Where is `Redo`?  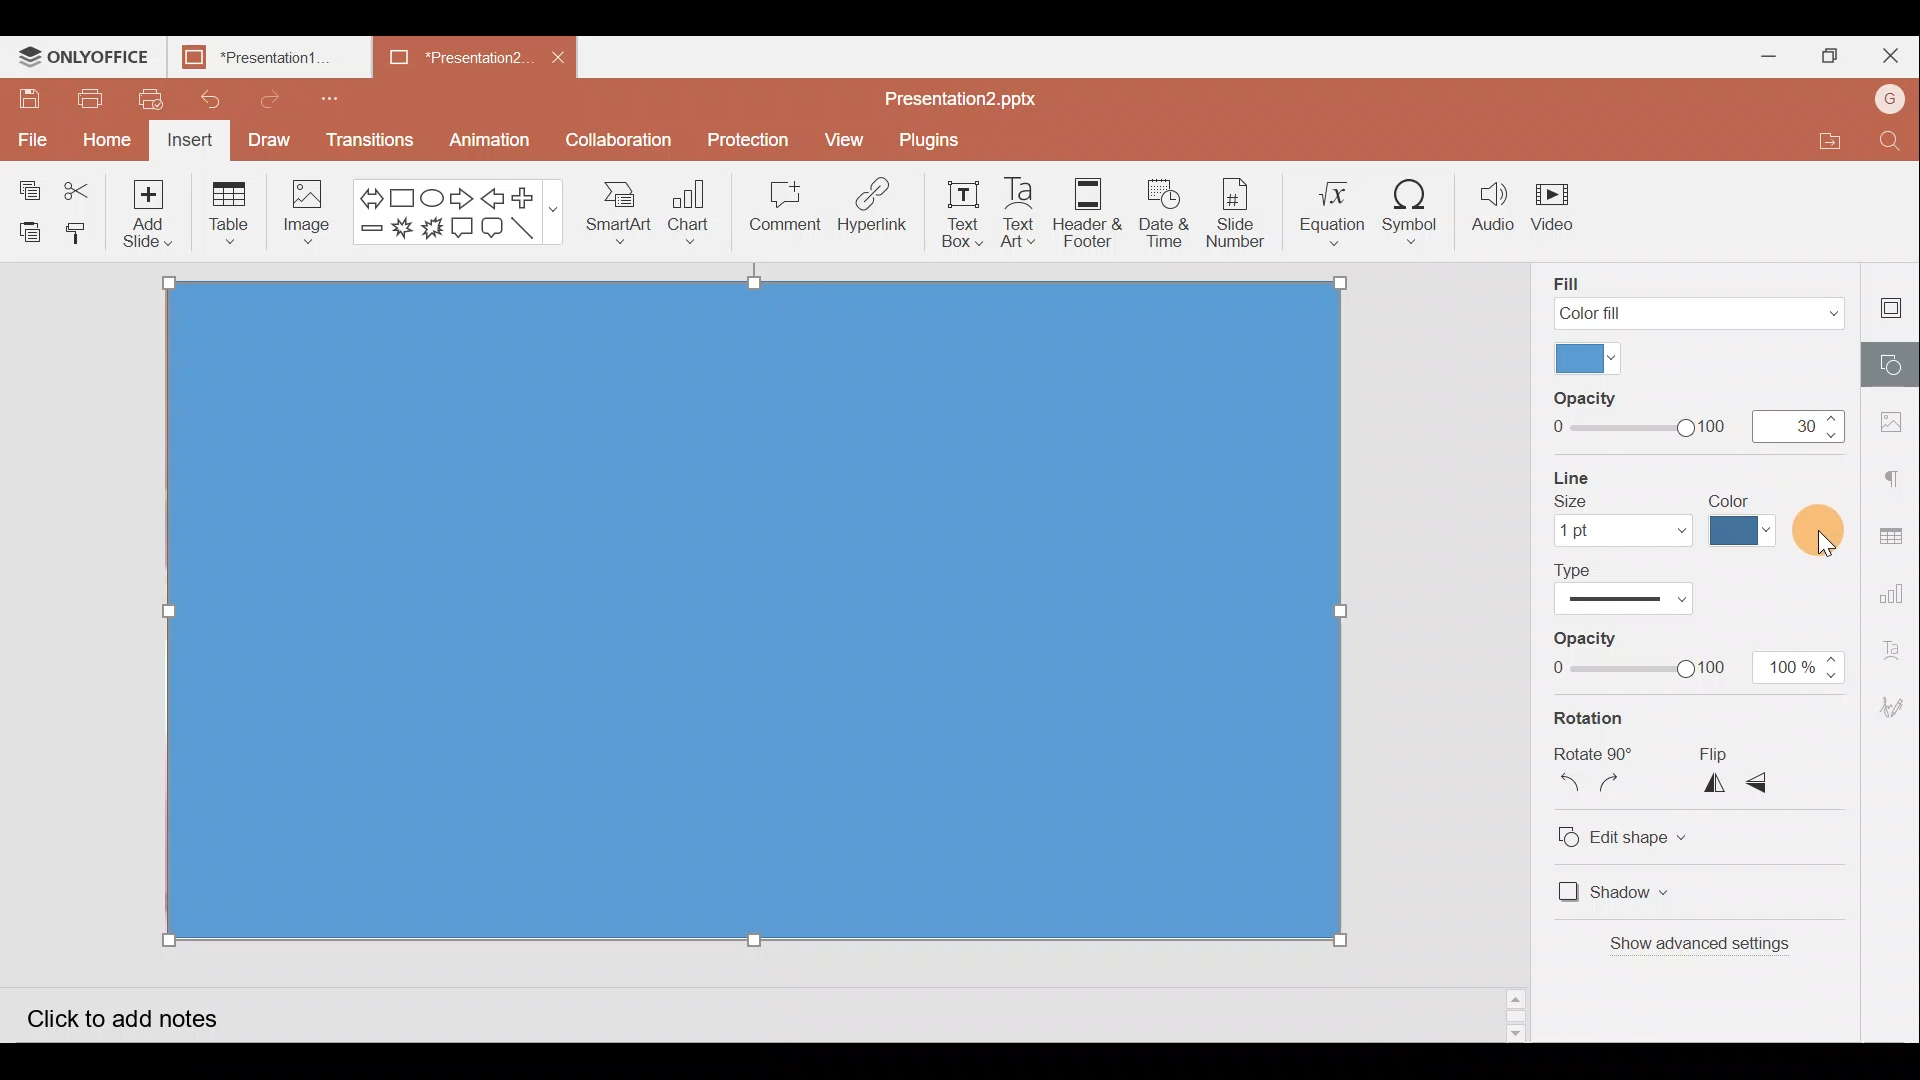 Redo is located at coordinates (274, 99).